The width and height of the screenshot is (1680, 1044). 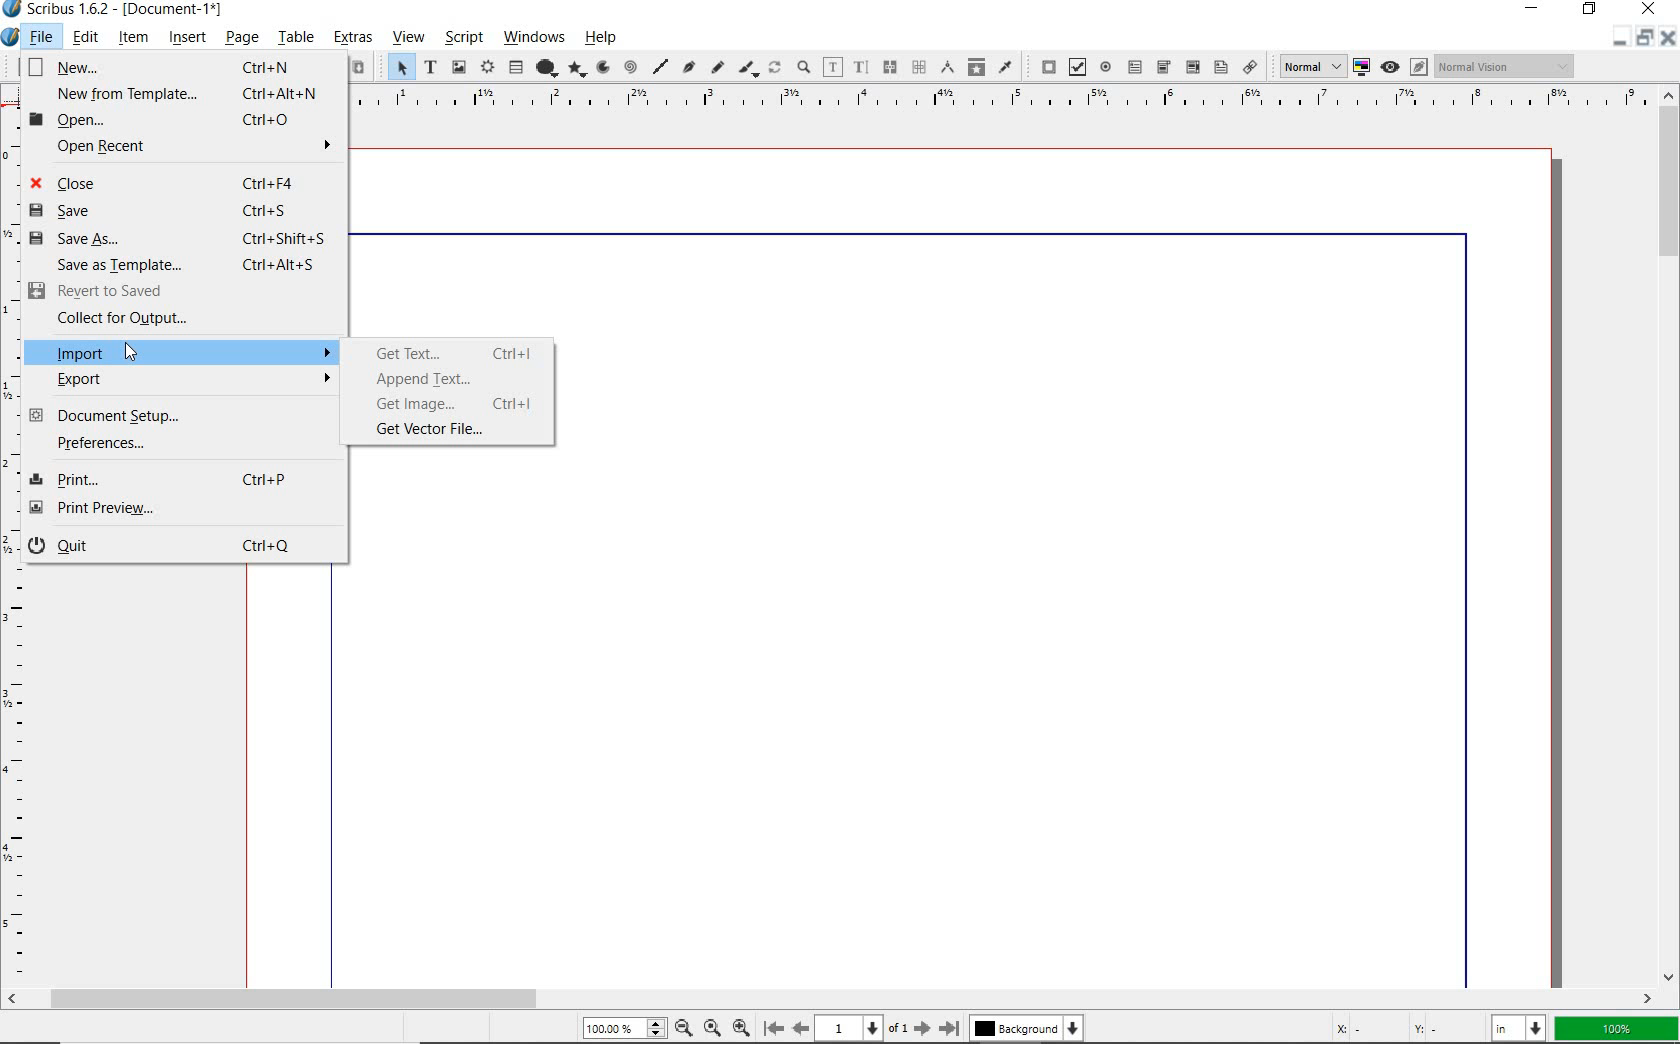 What do you see at coordinates (1163, 67) in the screenshot?
I see `pdf combo box` at bounding box center [1163, 67].